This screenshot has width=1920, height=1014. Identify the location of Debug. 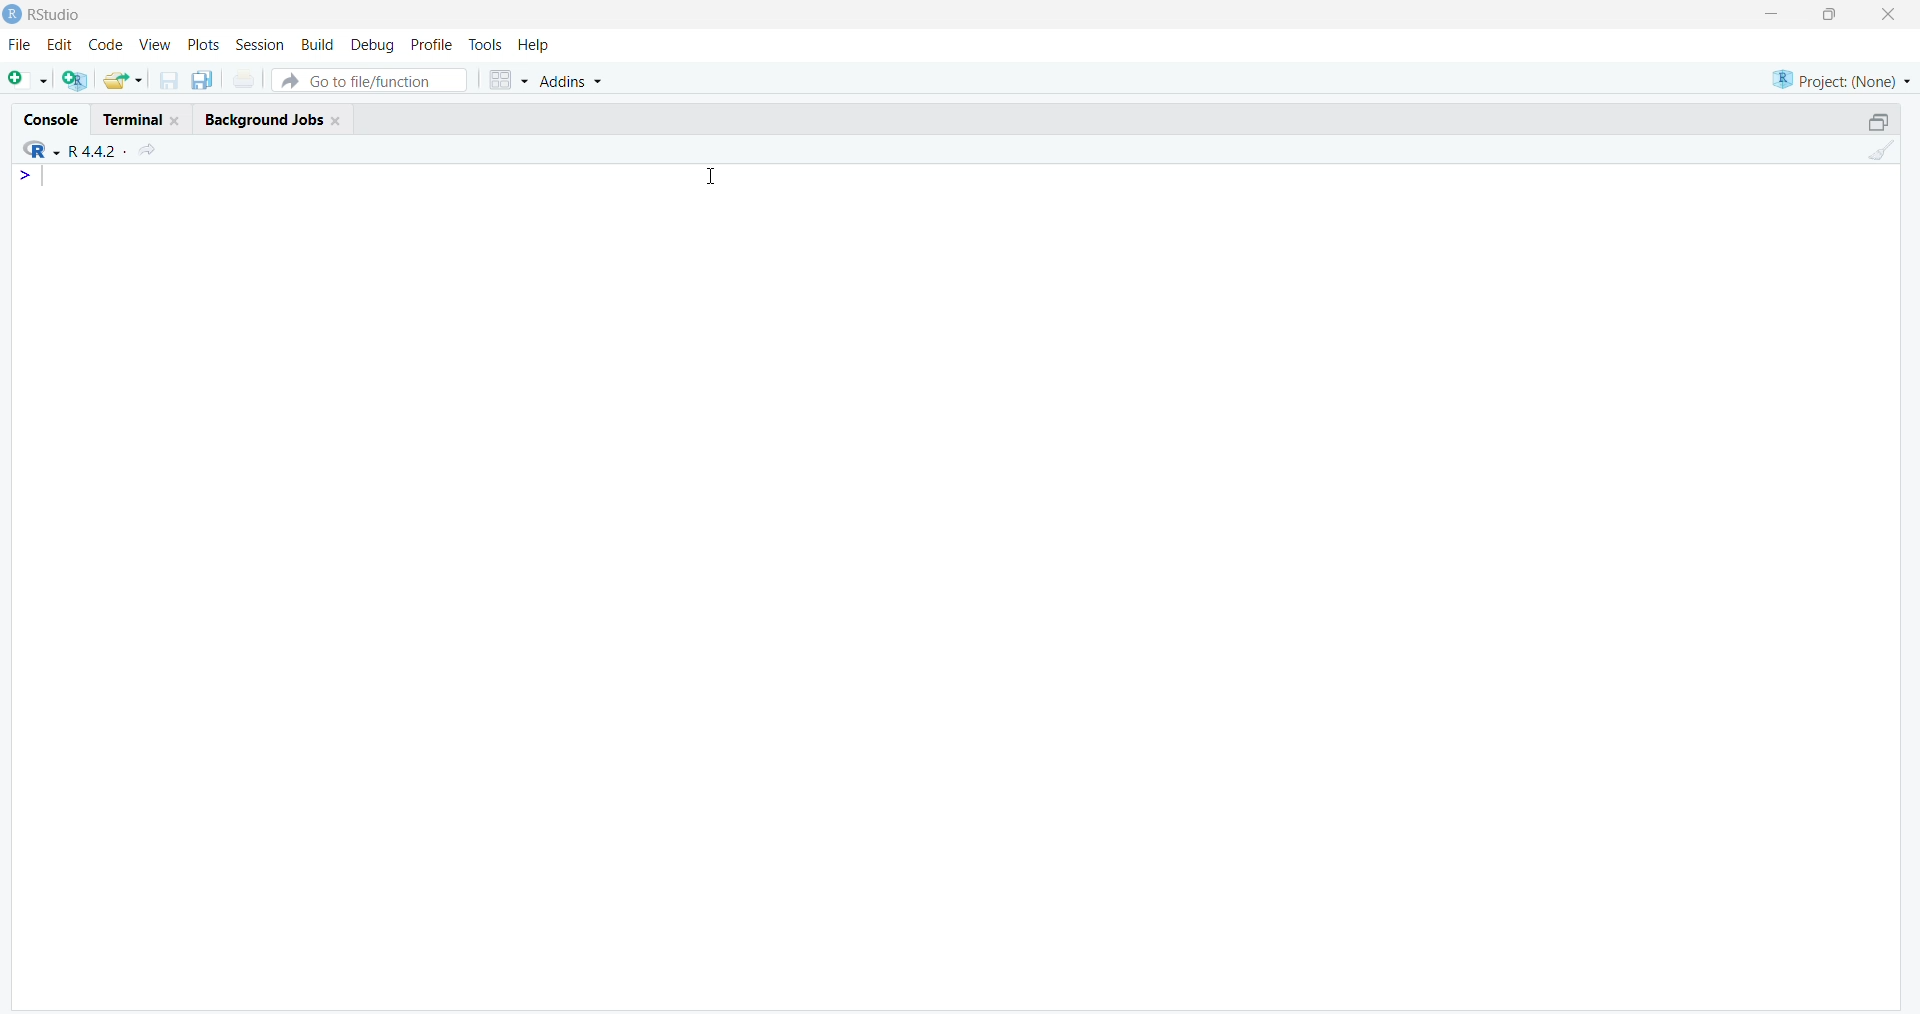
(371, 46).